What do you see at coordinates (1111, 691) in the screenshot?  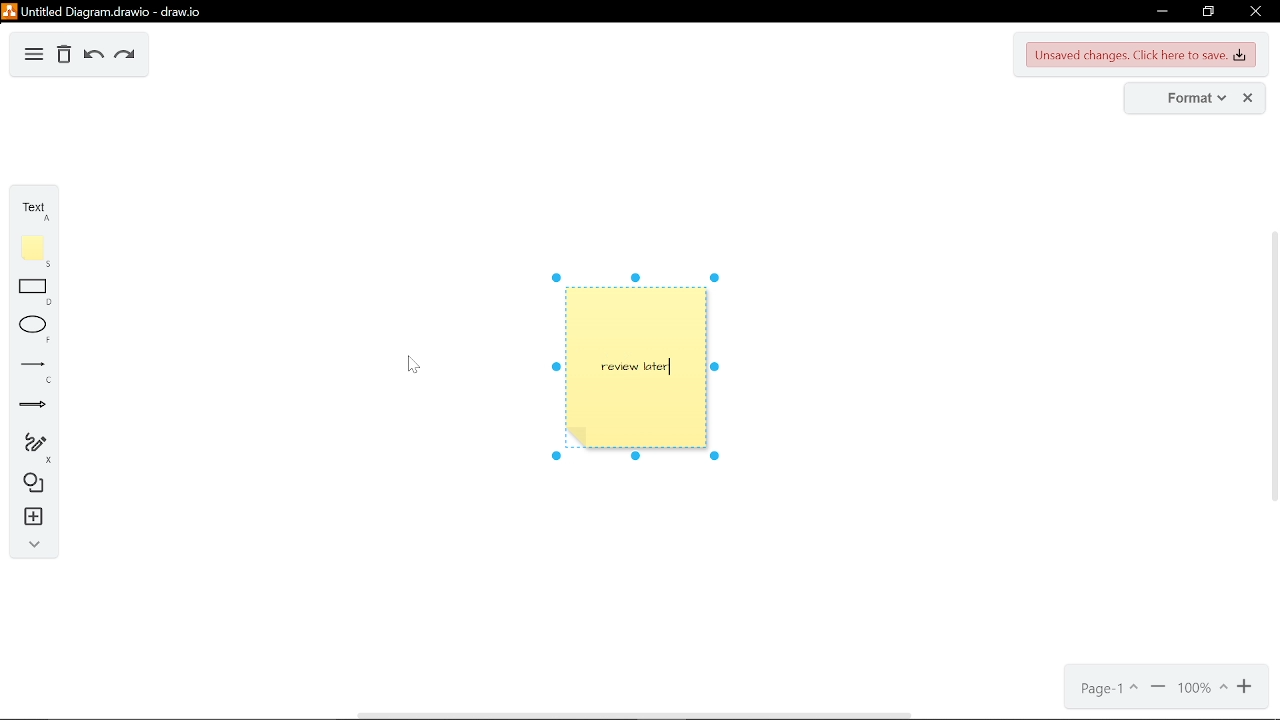 I see `page` at bounding box center [1111, 691].